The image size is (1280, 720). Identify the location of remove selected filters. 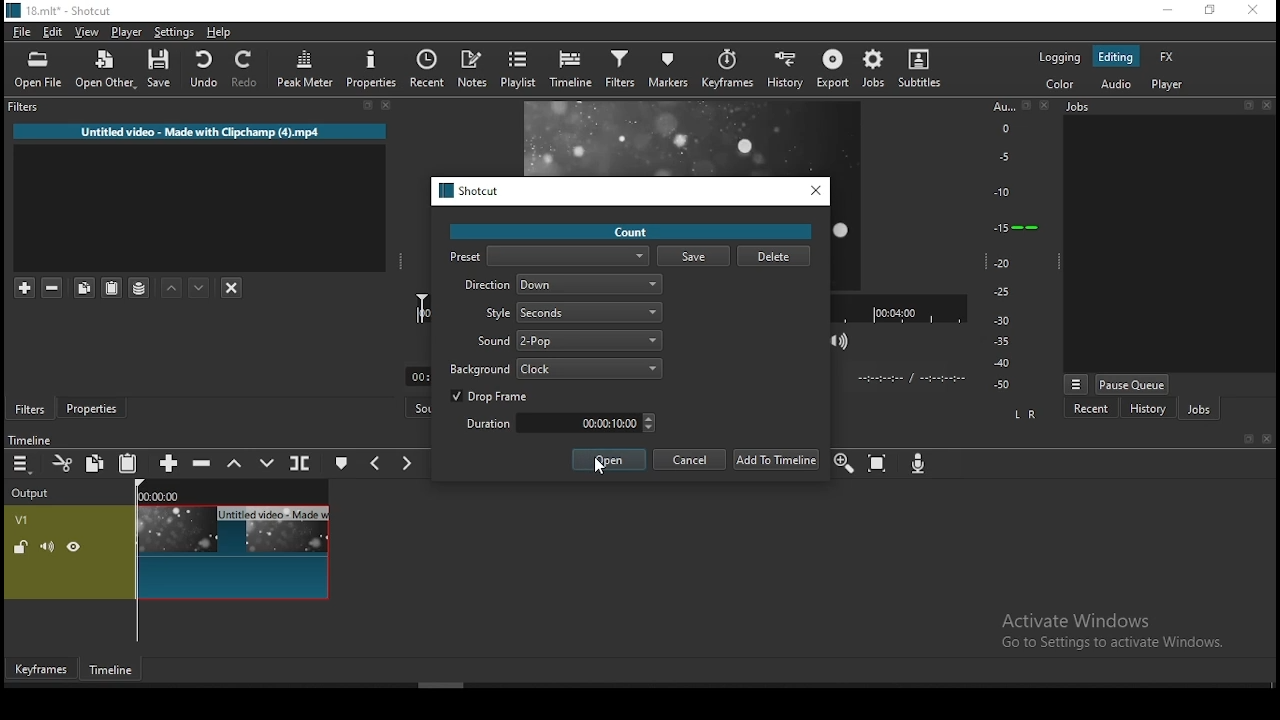
(54, 288).